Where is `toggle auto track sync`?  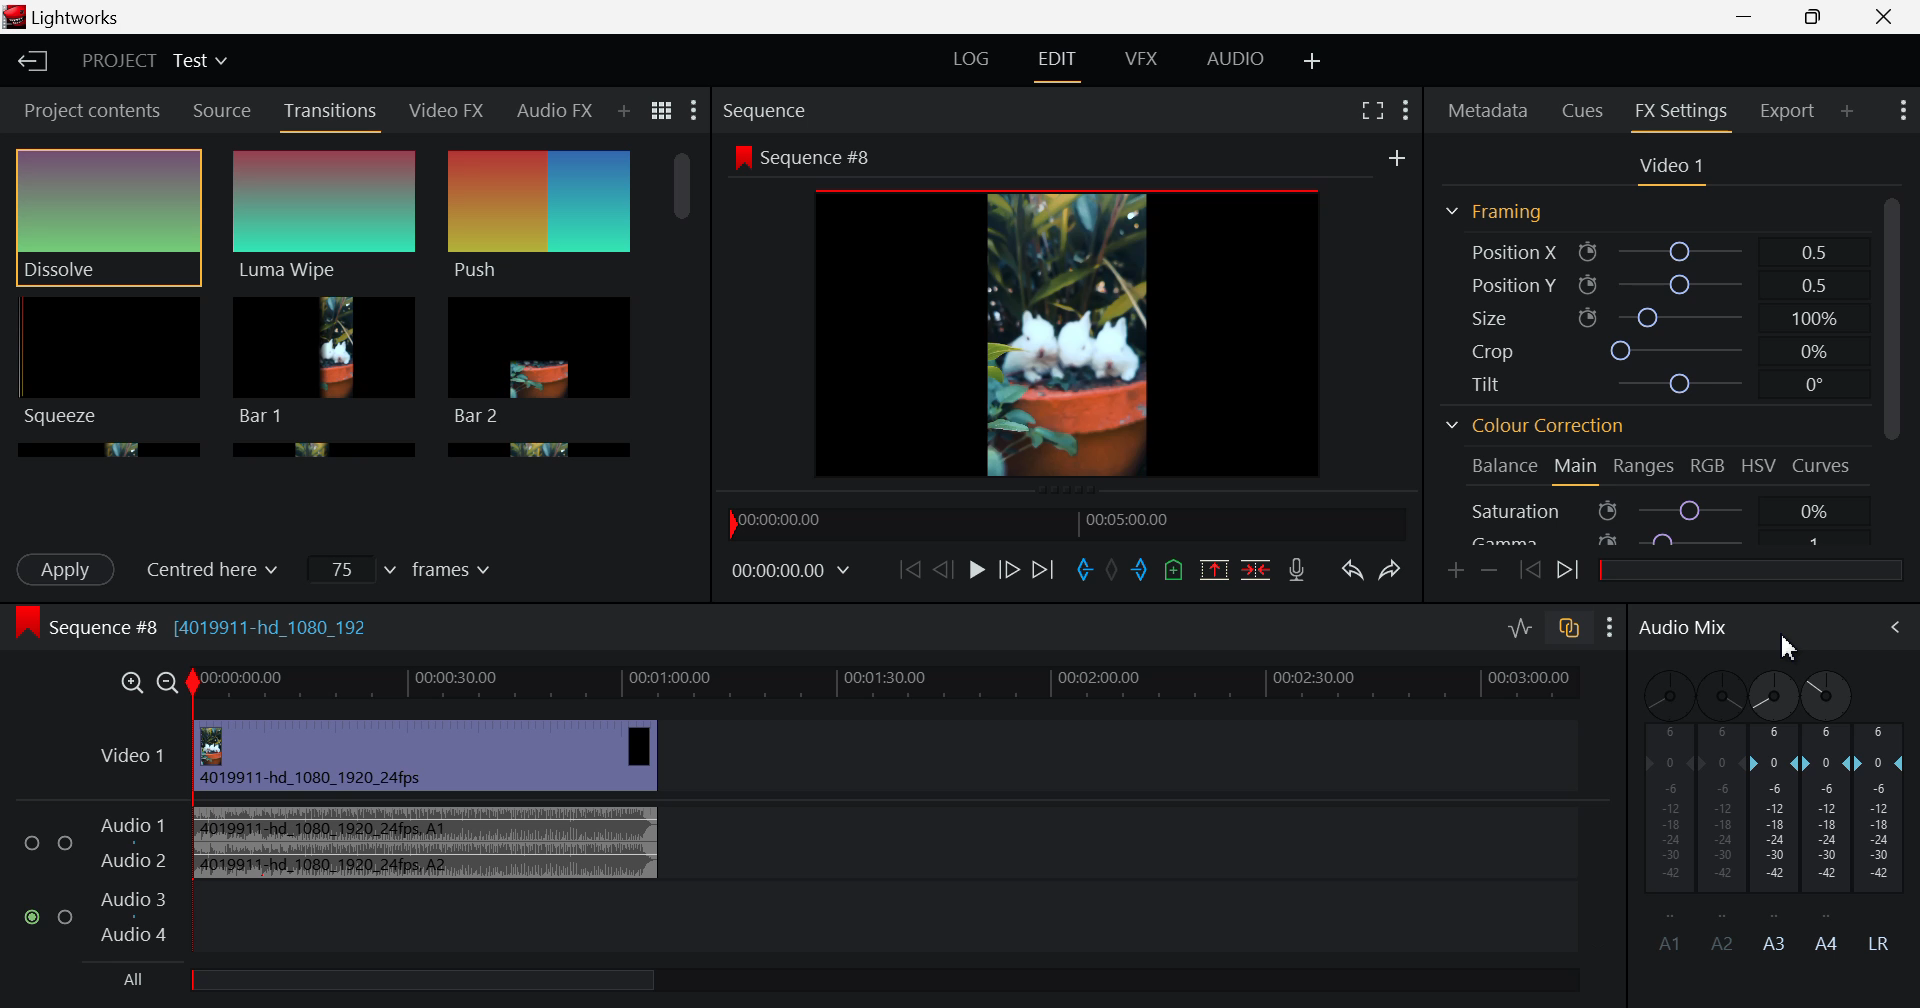
toggle auto track sync is located at coordinates (1571, 633).